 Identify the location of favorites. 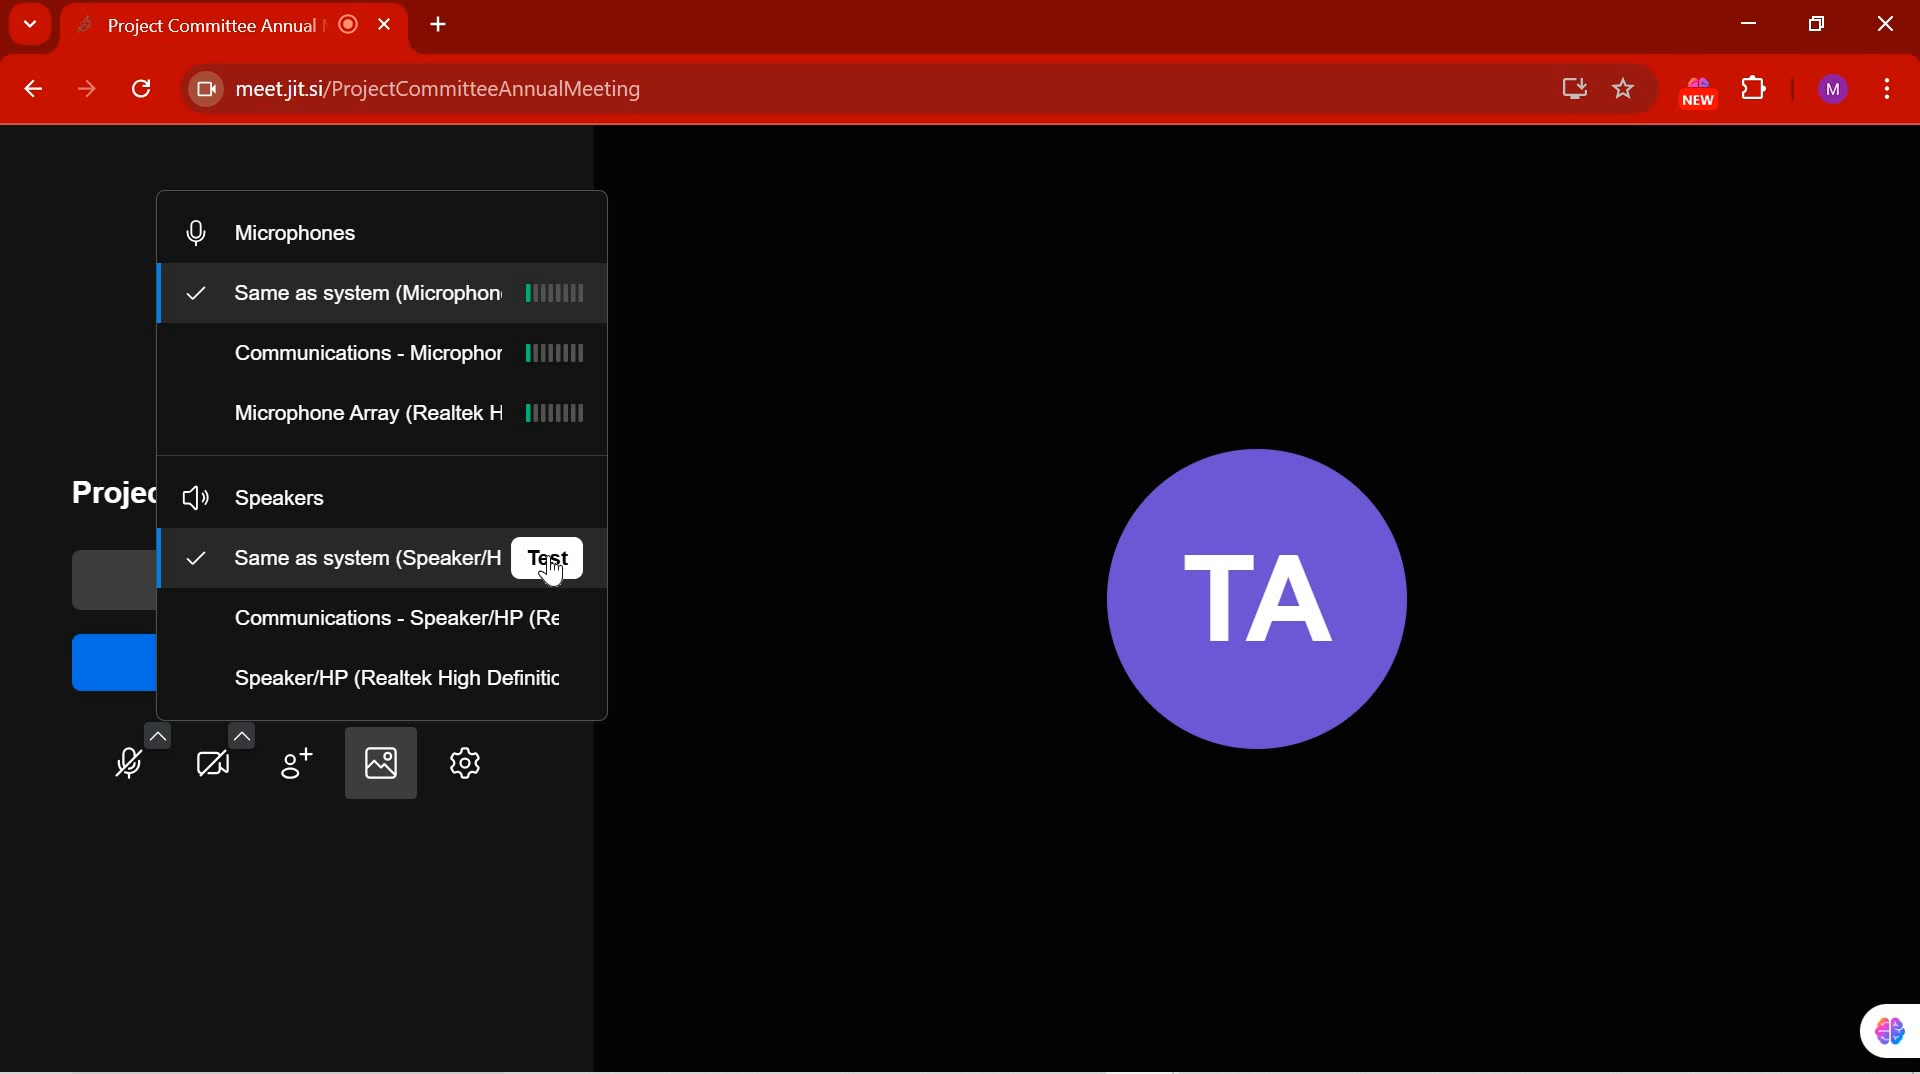
(1624, 90).